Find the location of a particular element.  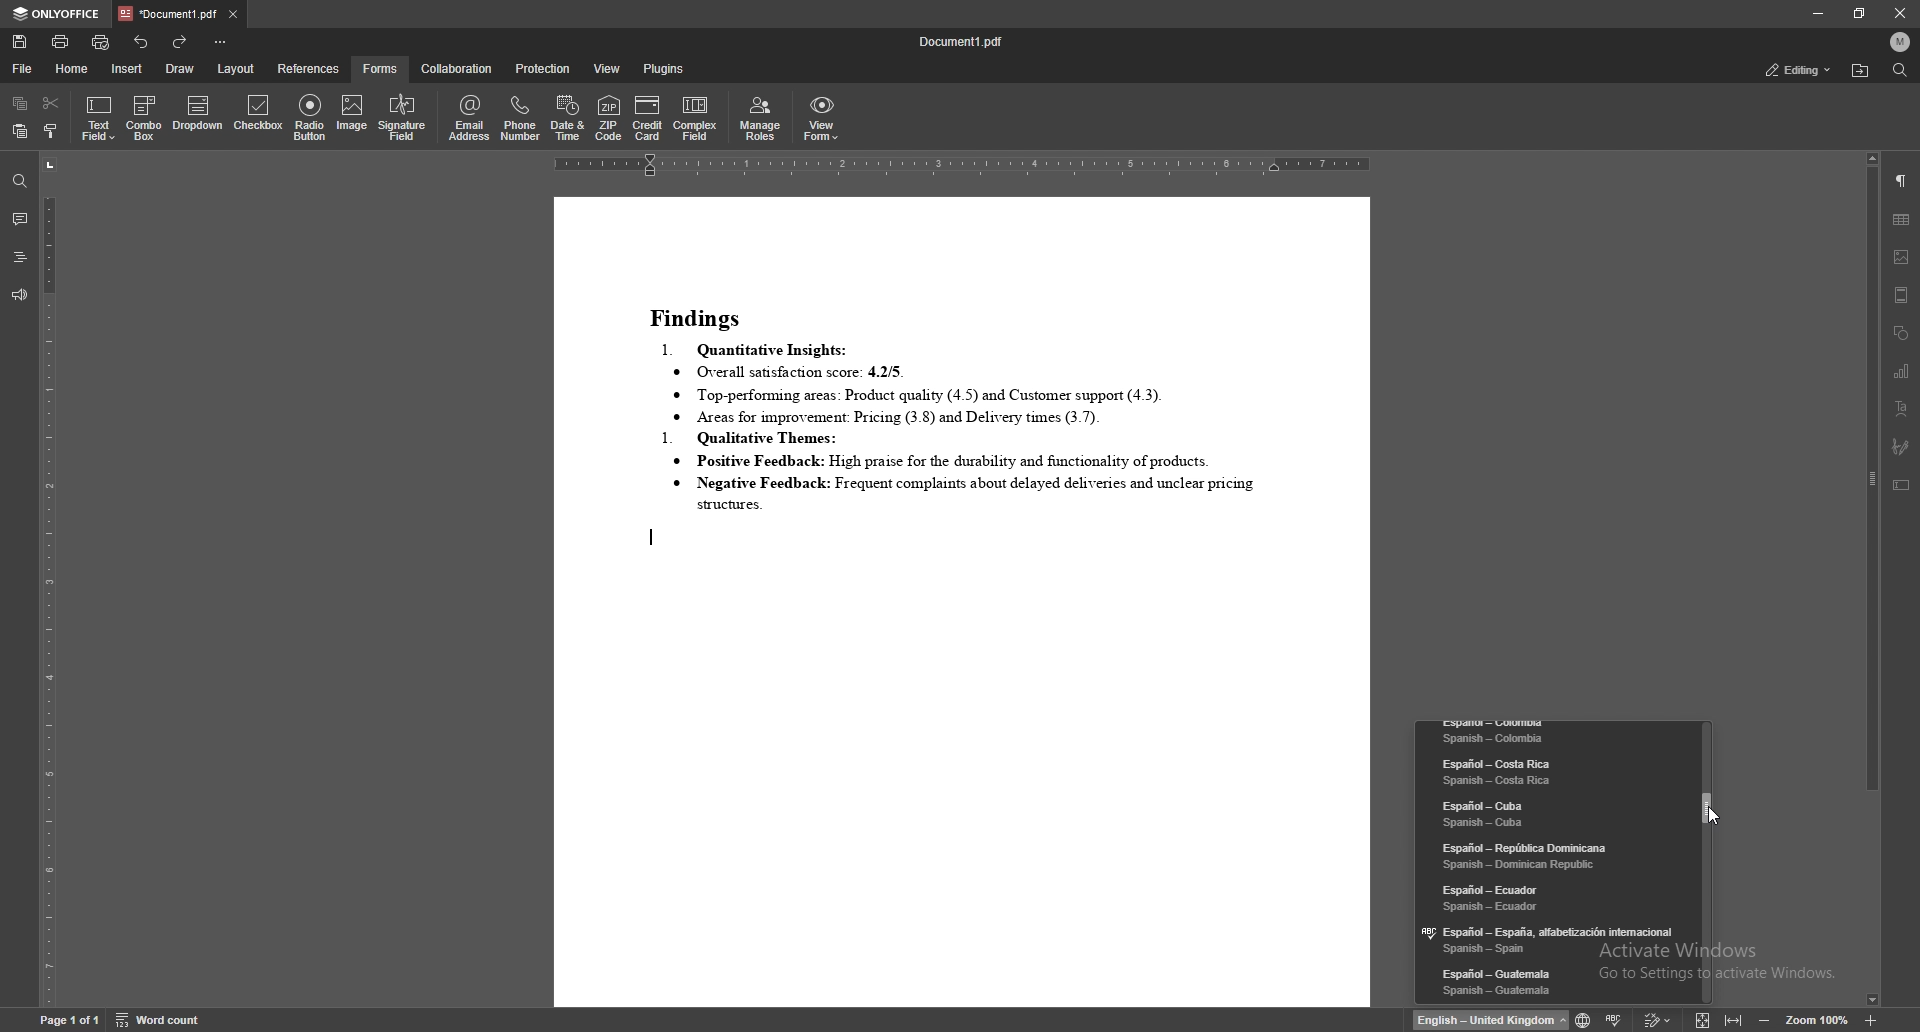

insert is located at coordinates (126, 68).